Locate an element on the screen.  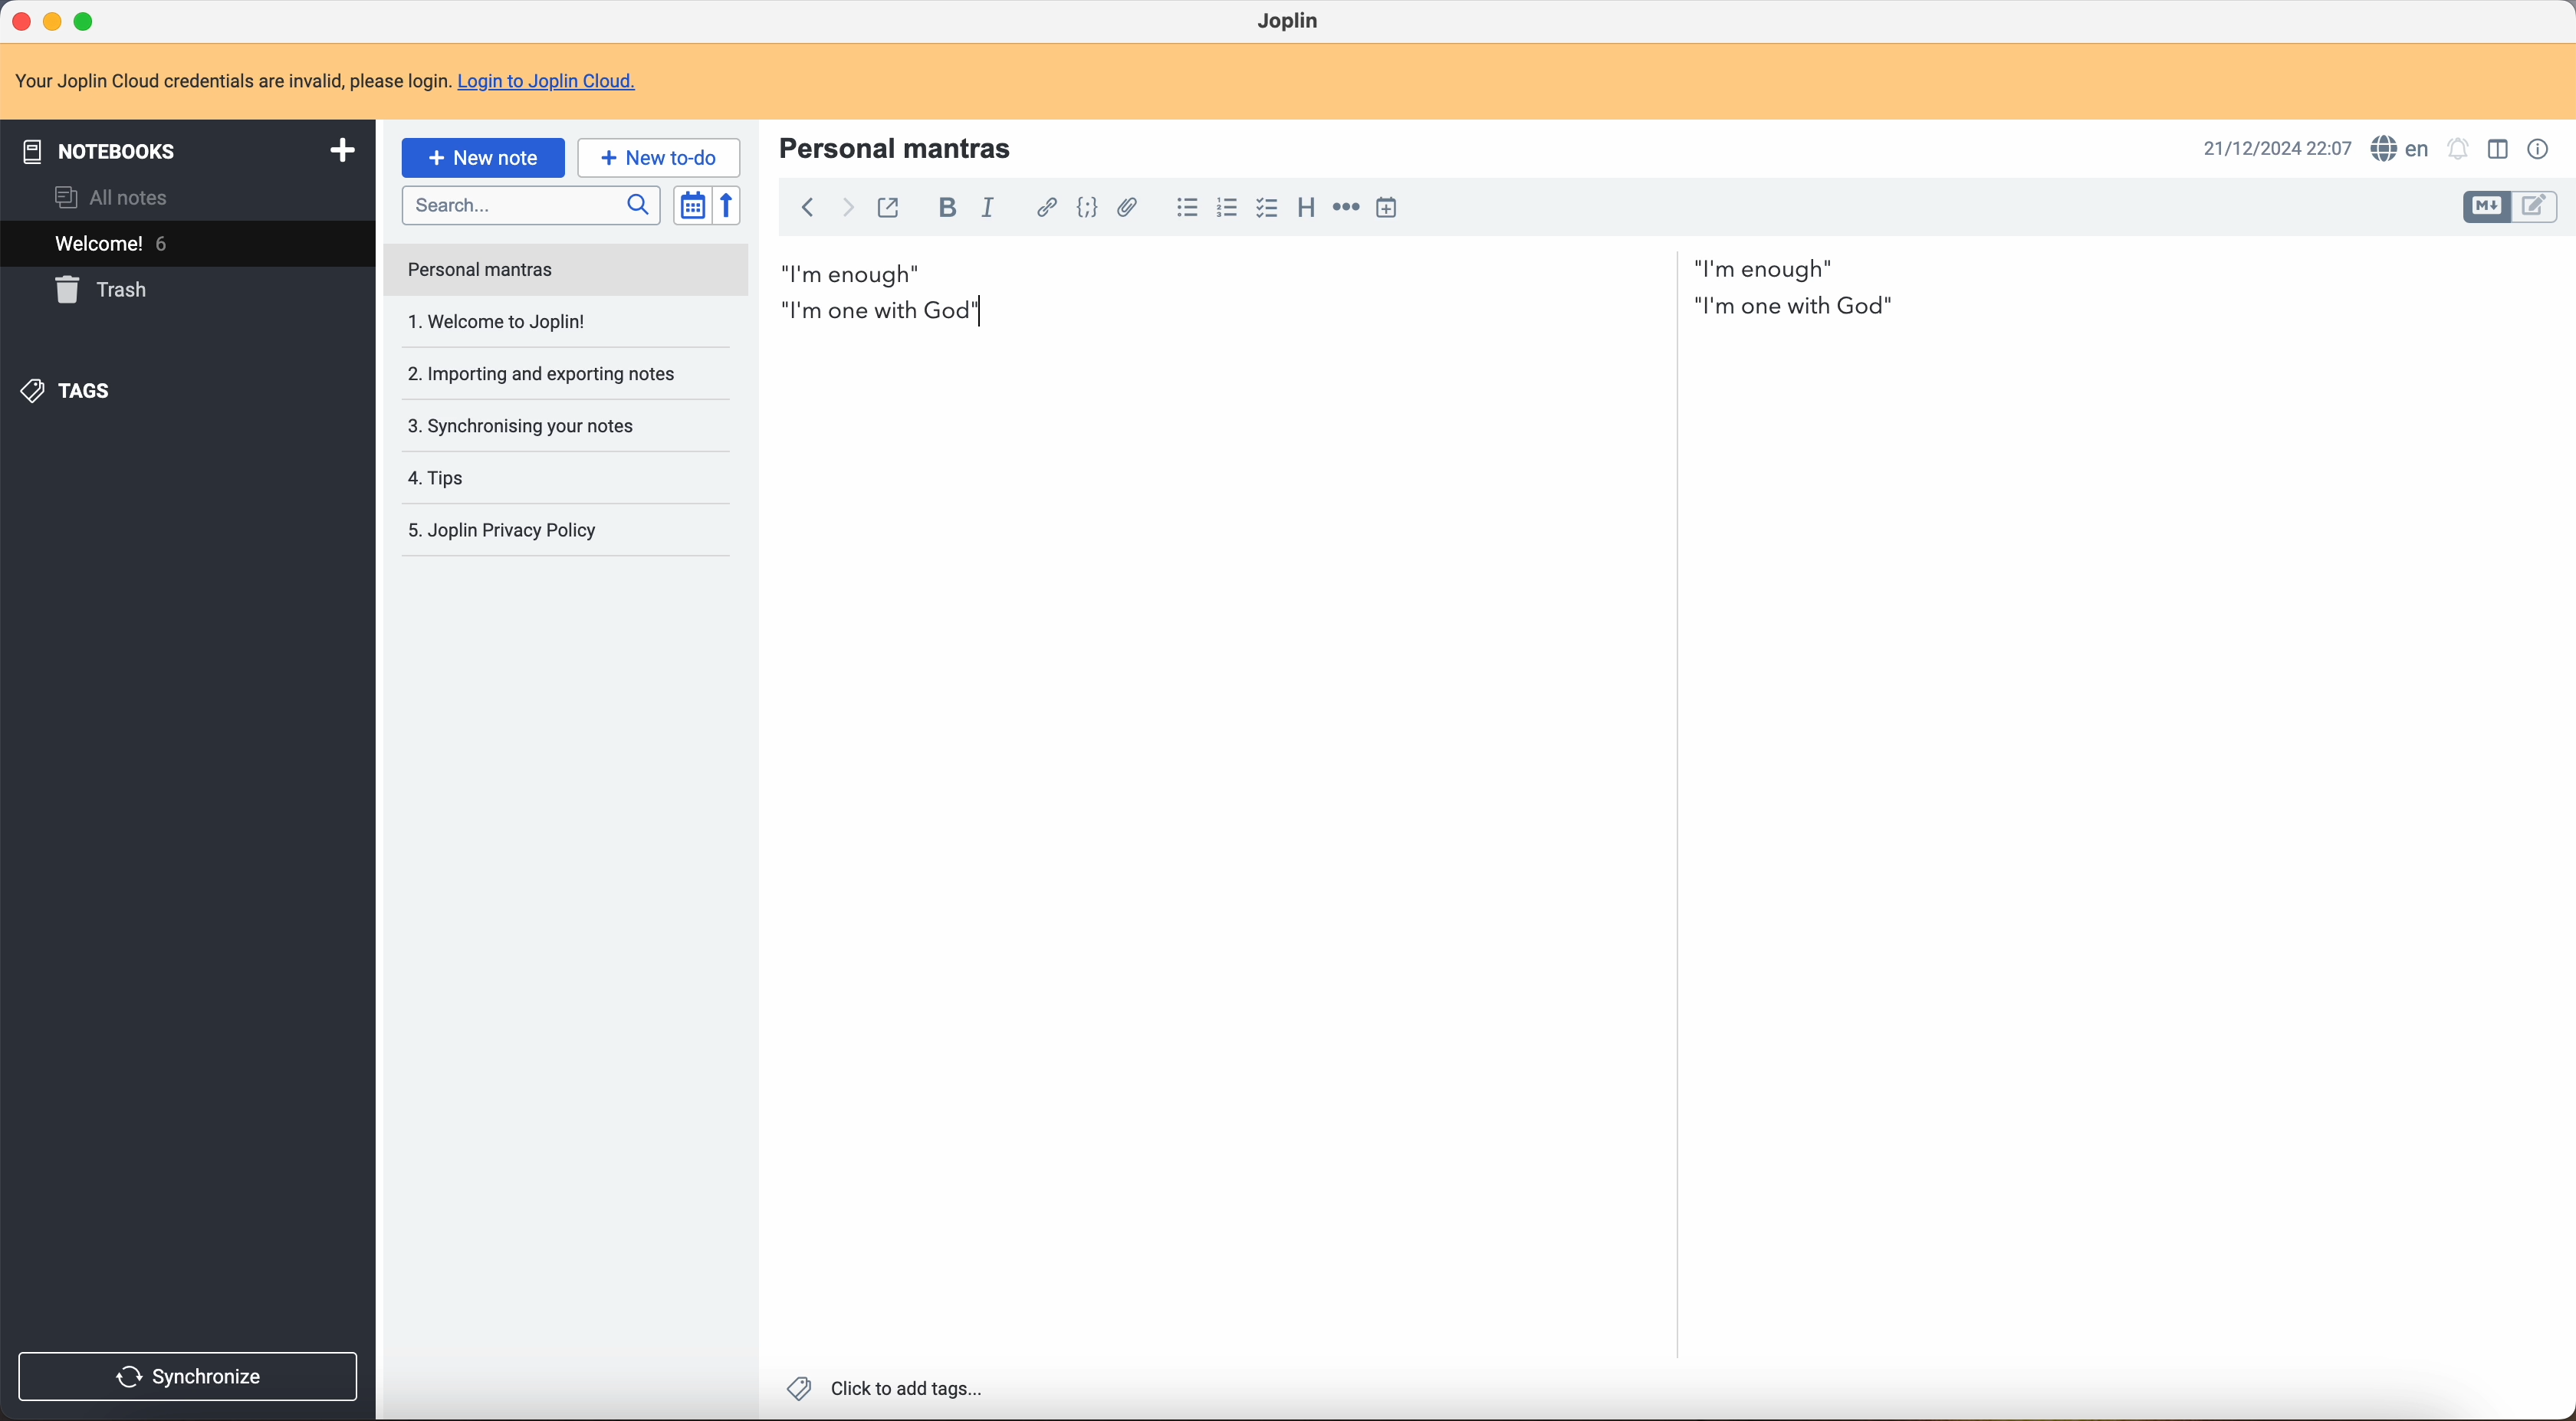
minimize program is located at coordinates (53, 20).